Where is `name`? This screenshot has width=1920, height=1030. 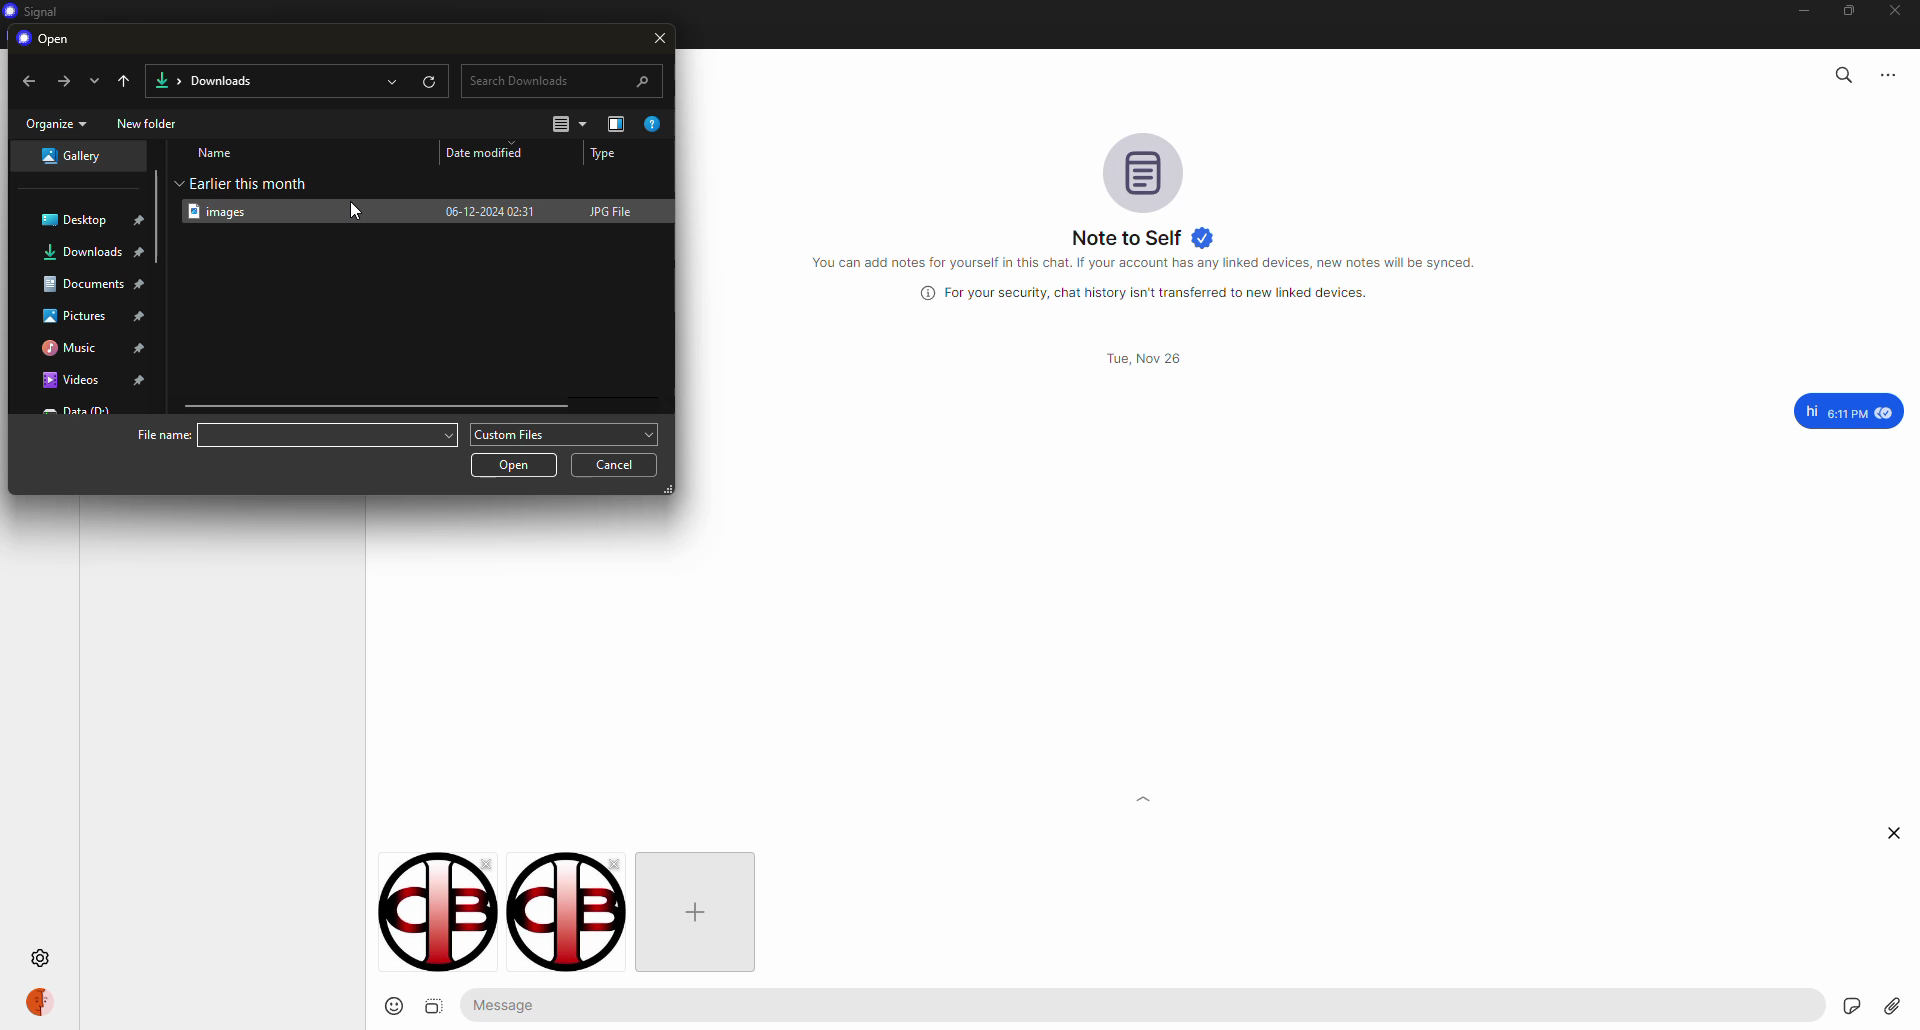
name is located at coordinates (218, 152).